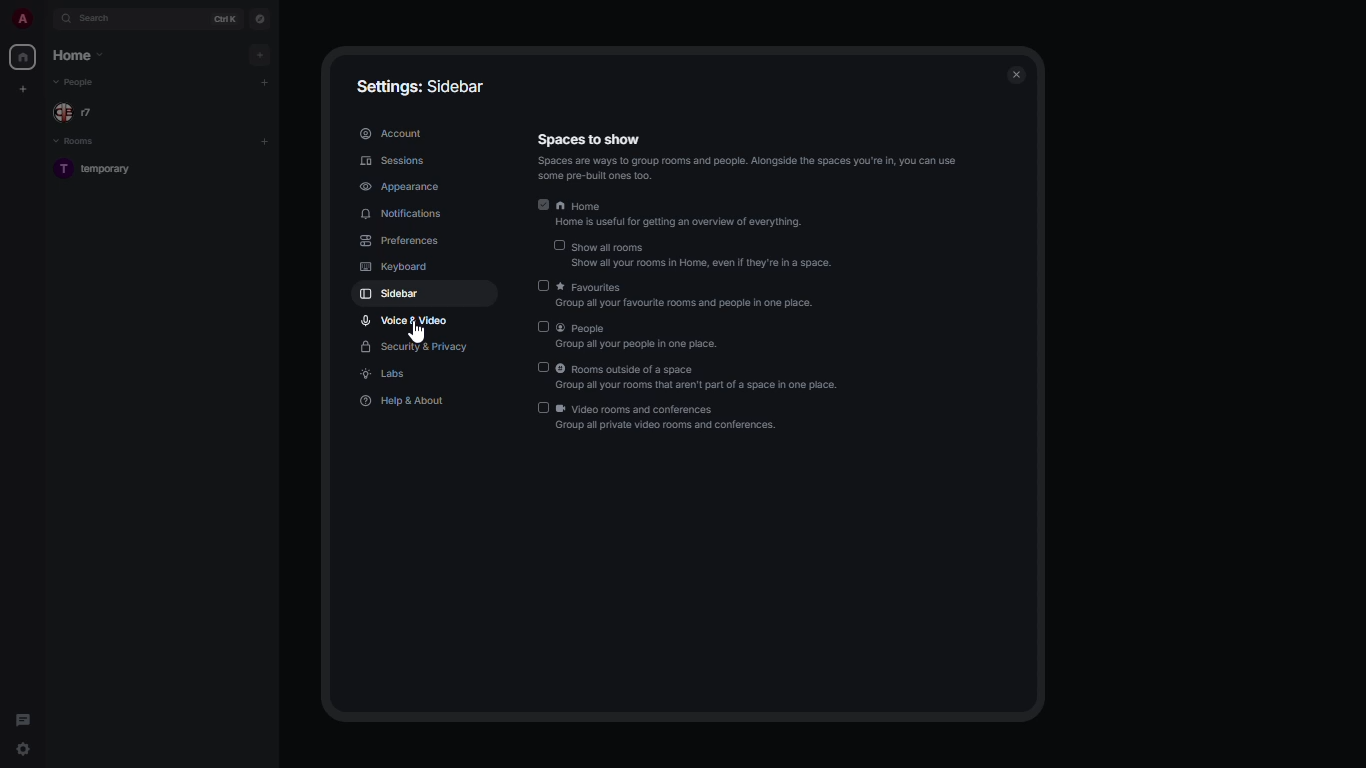 The width and height of the screenshot is (1366, 768). What do you see at coordinates (45, 20) in the screenshot?
I see `expand` at bounding box center [45, 20].